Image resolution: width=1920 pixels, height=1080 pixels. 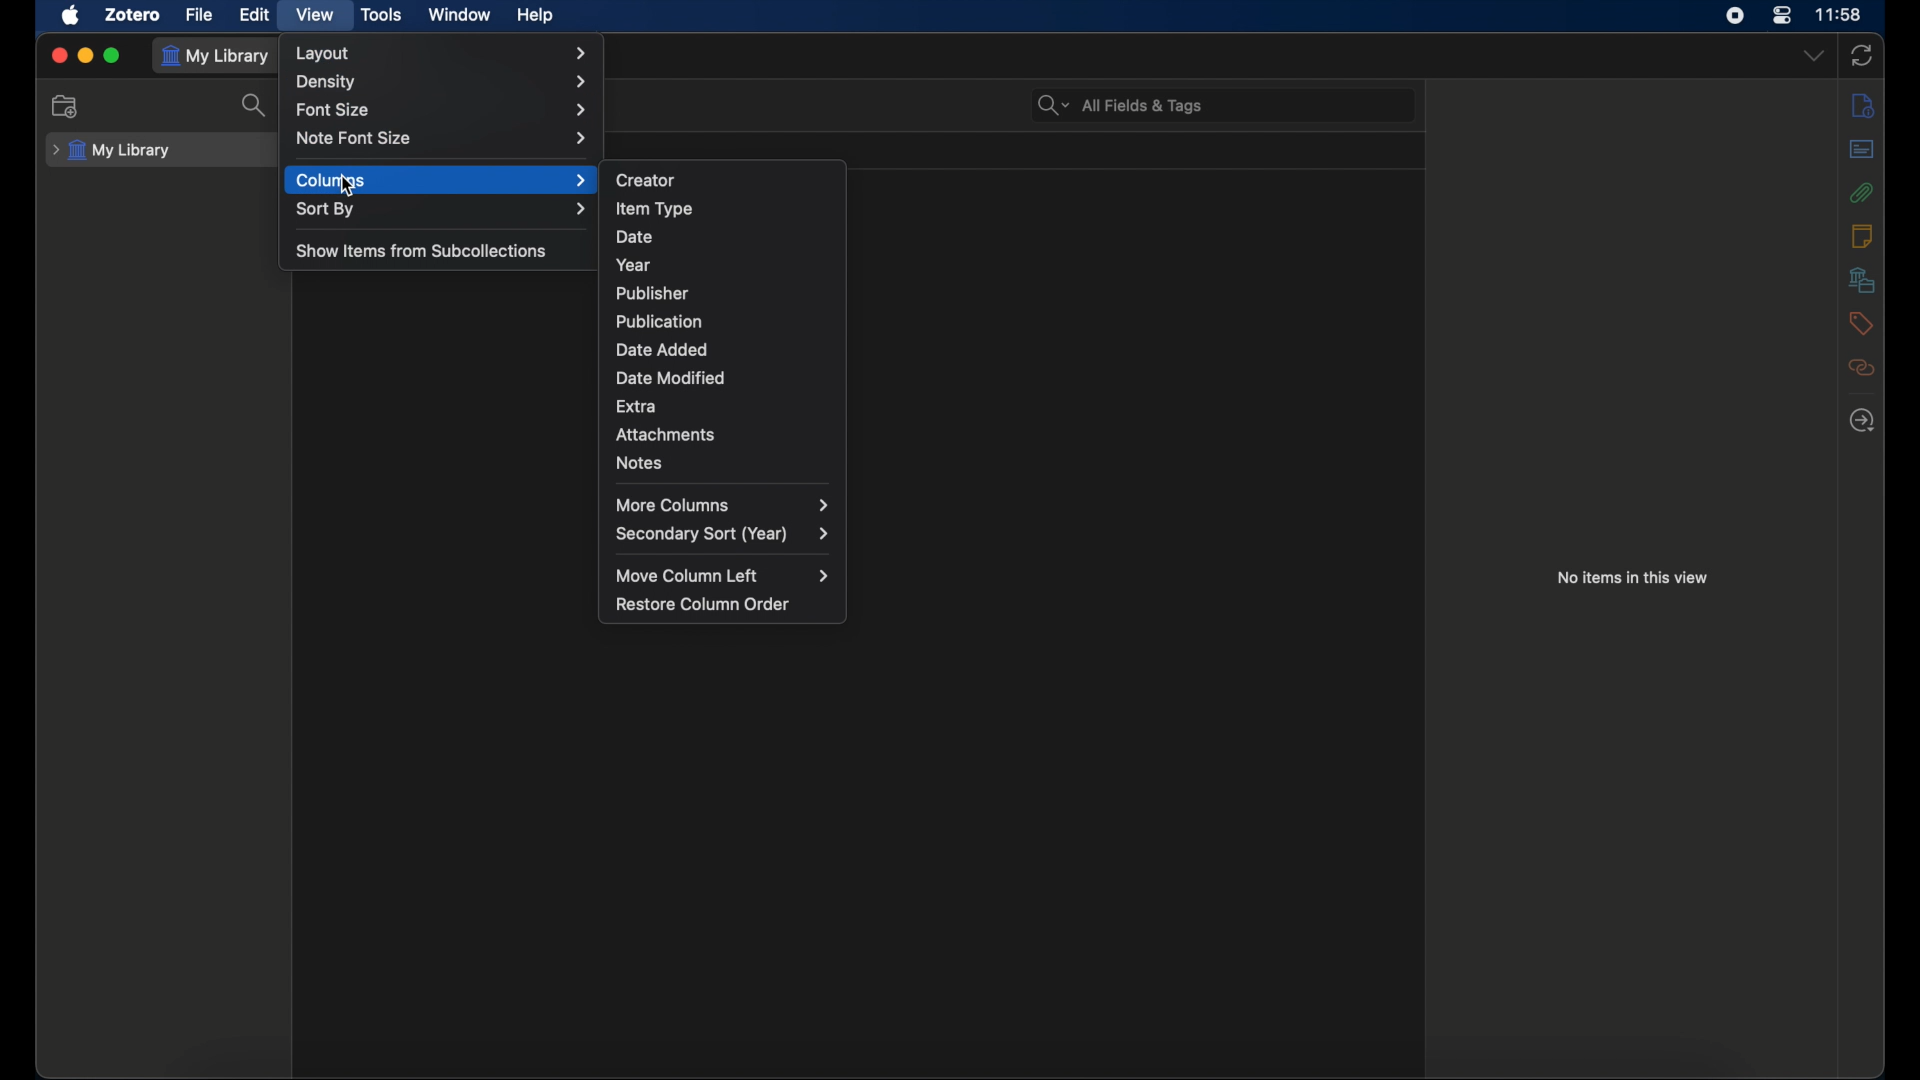 What do you see at coordinates (257, 14) in the screenshot?
I see `edit` at bounding box center [257, 14].